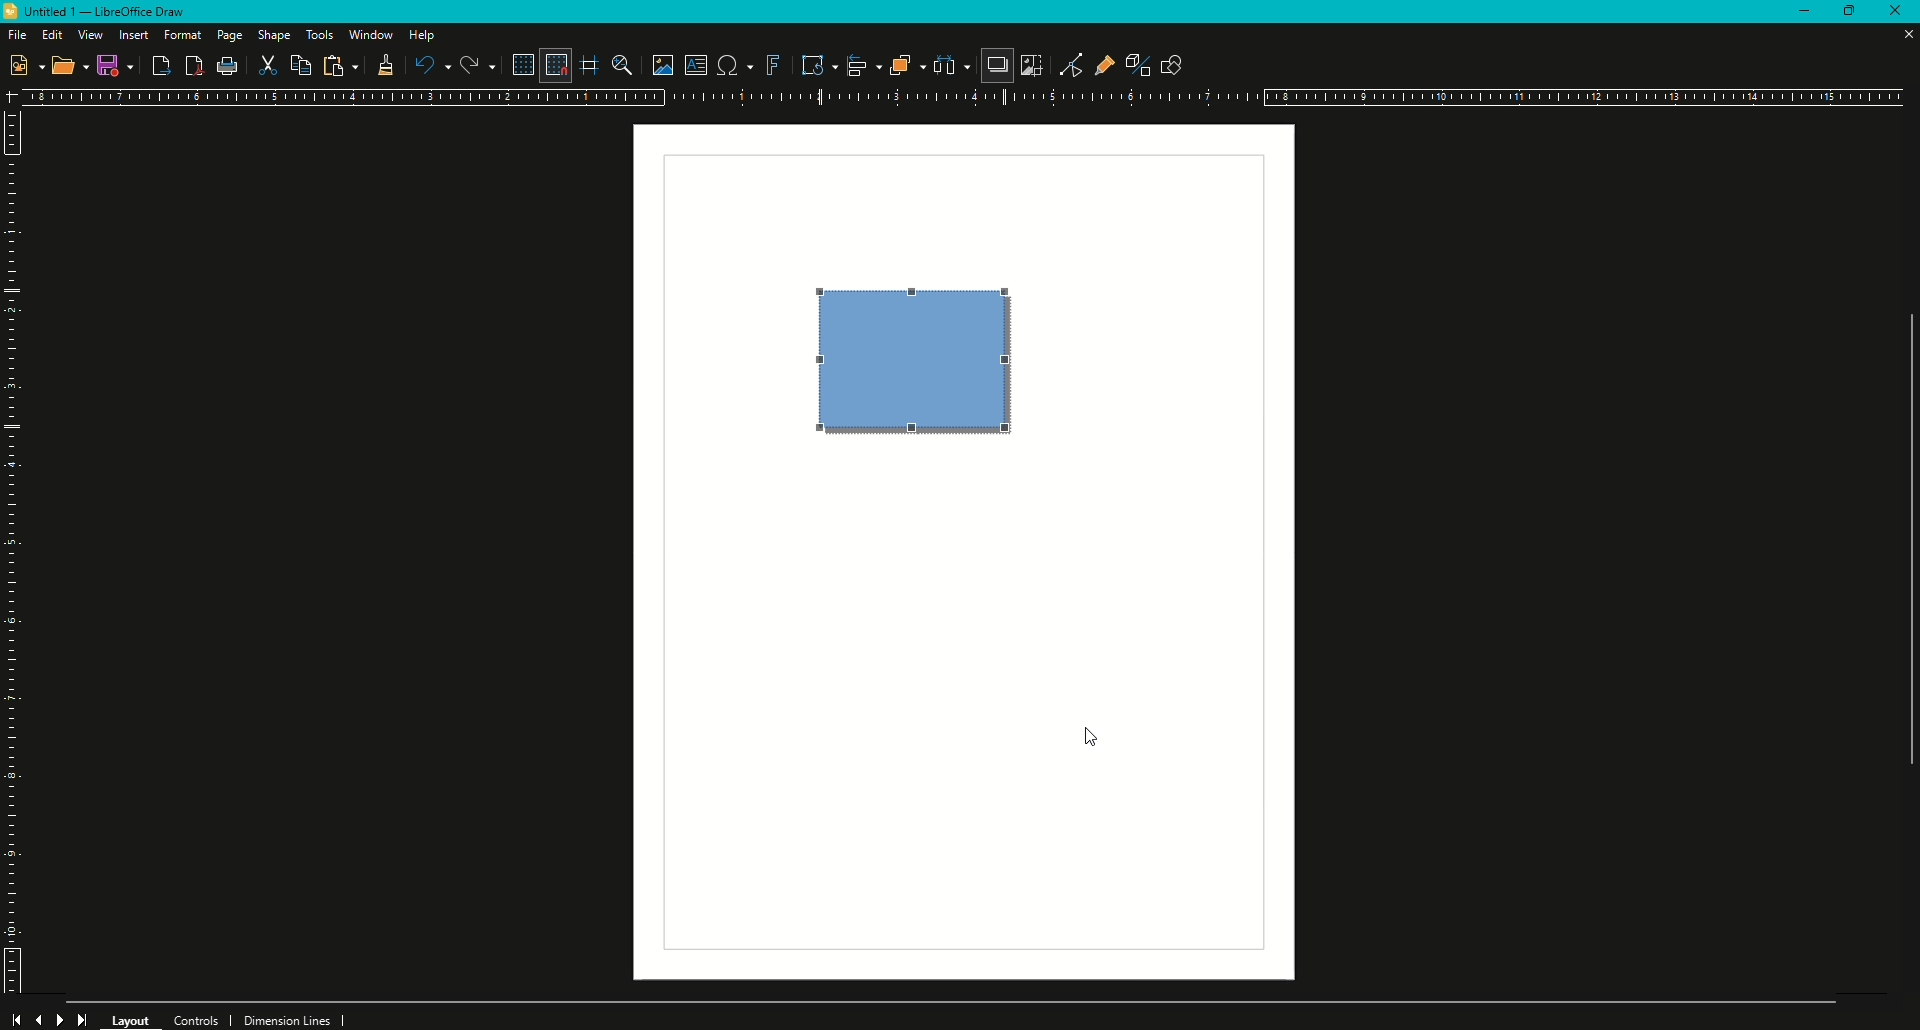 Image resolution: width=1920 pixels, height=1030 pixels. I want to click on Crop Image, so click(1031, 65).